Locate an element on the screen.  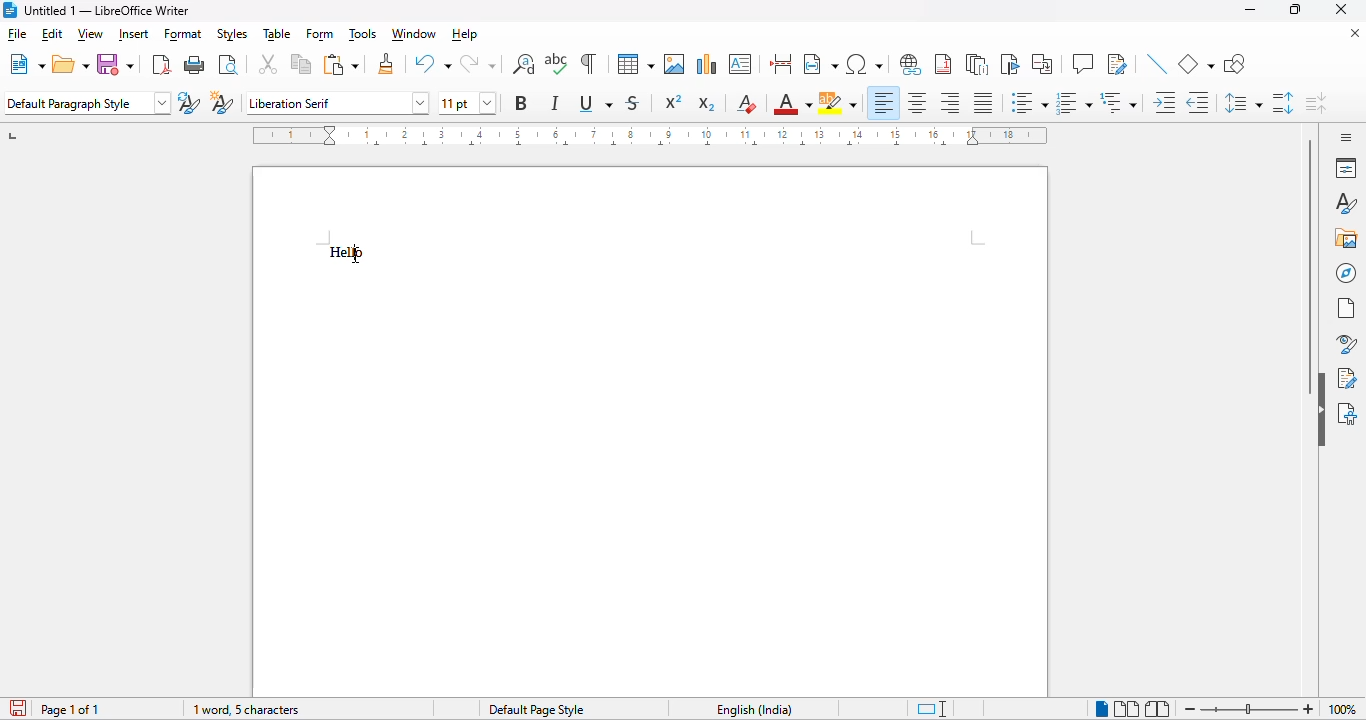
font color is located at coordinates (792, 103).